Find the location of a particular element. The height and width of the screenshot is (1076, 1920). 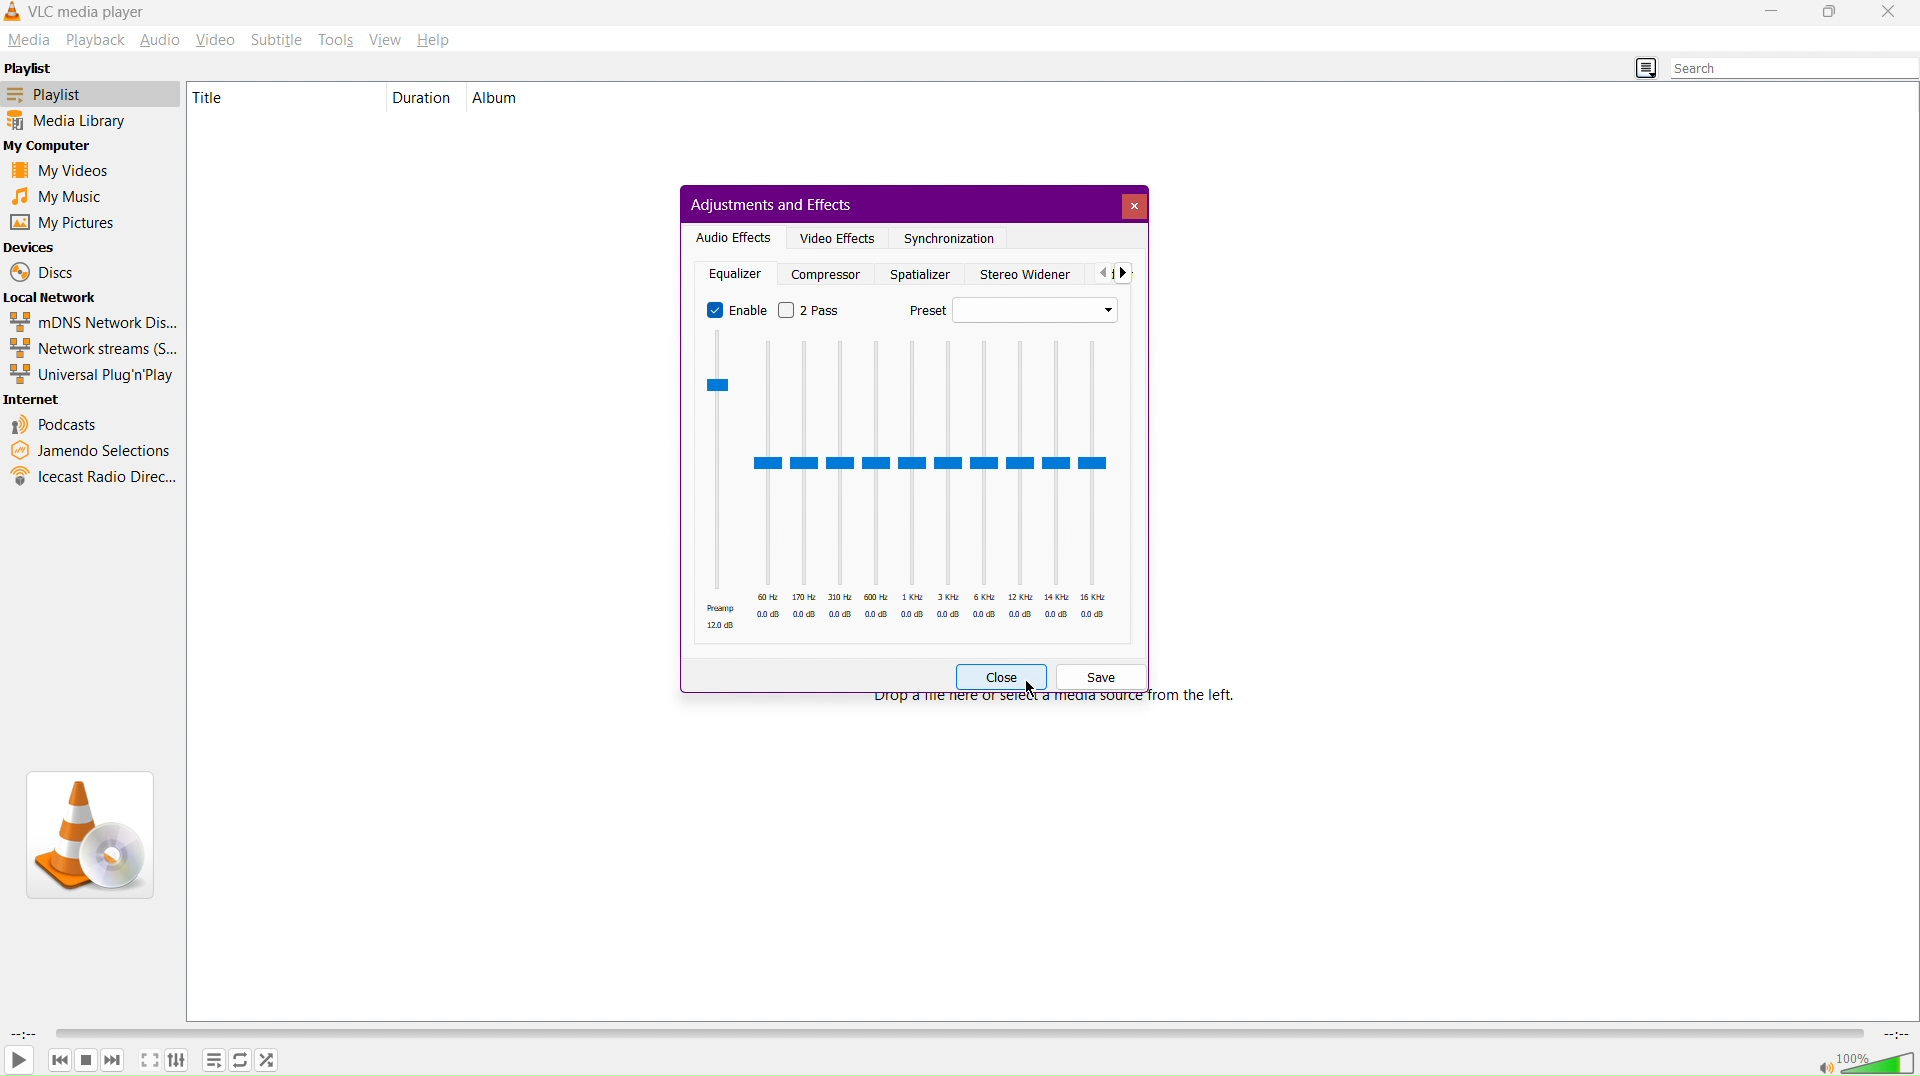

12 KHz is located at coordinates (1018, 480).